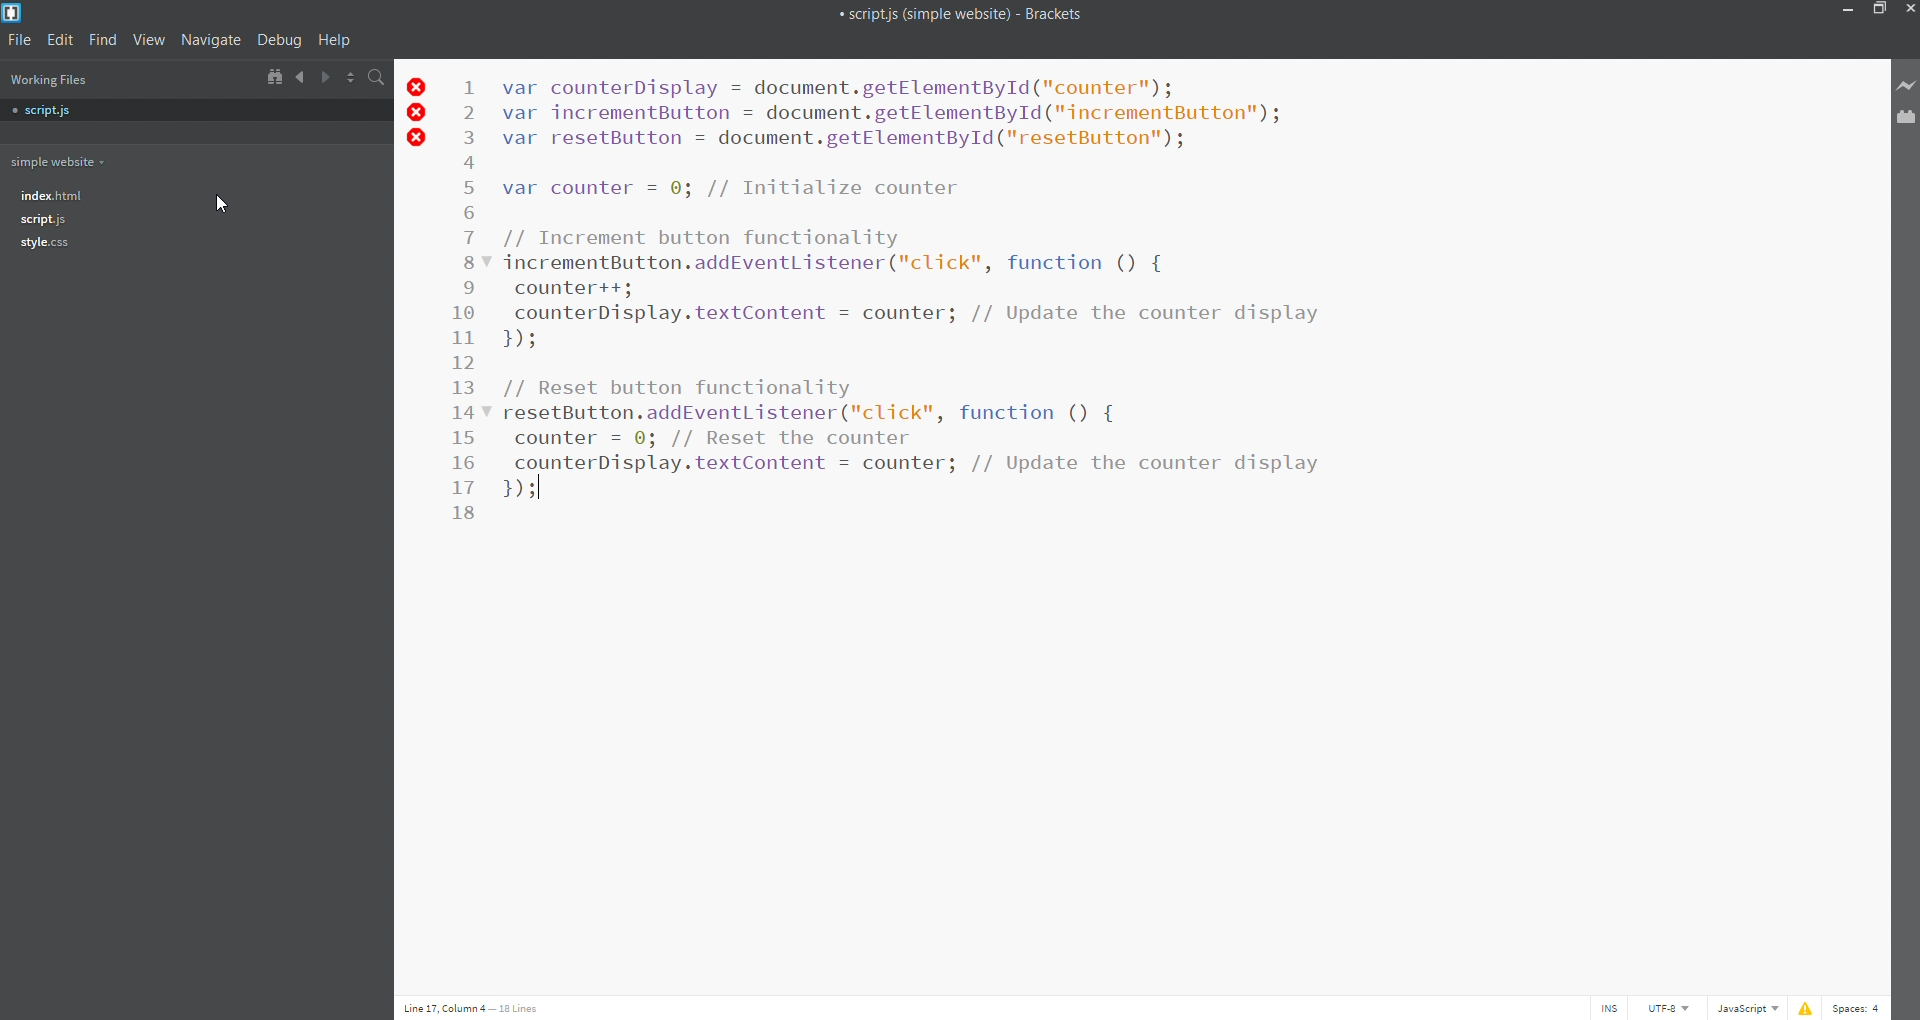  Describe the element at coordinates (224, 203) in the screenshot. I see `cursor` at that location.